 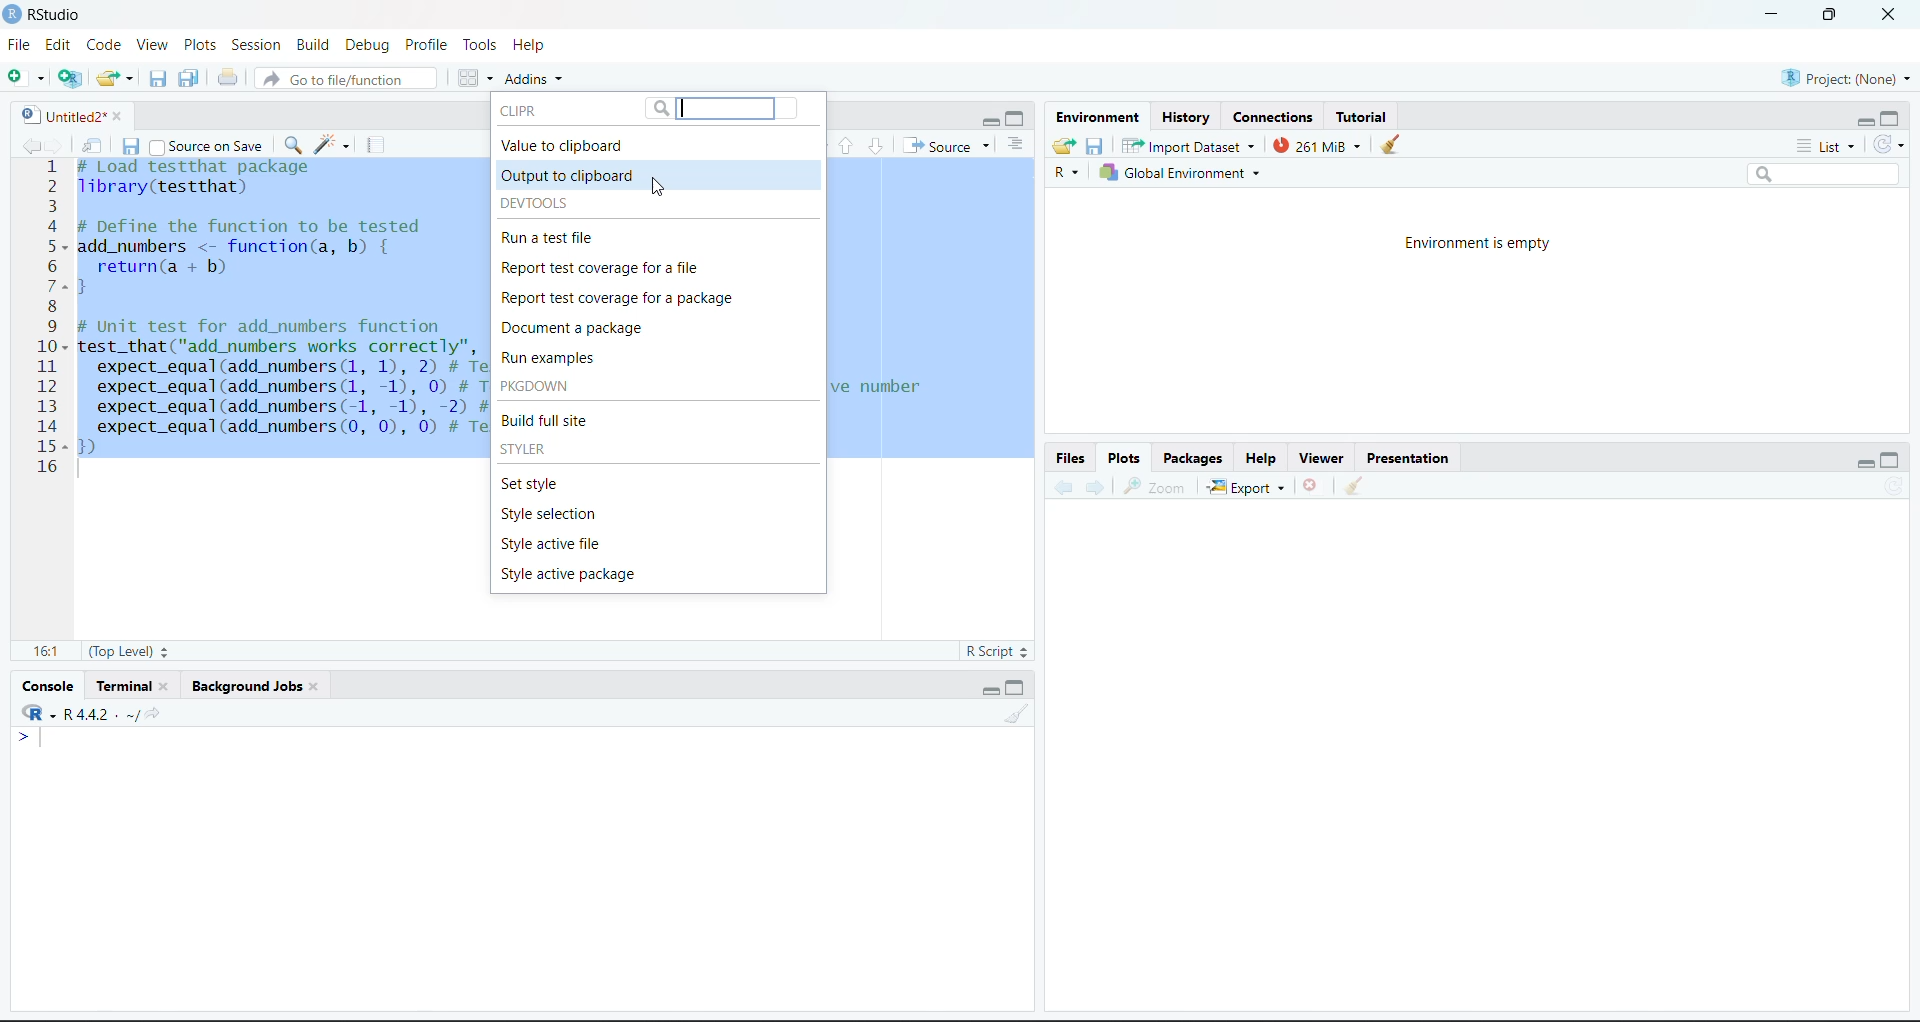 I want to click on 261 Mib, so click(x=1318, y=146).